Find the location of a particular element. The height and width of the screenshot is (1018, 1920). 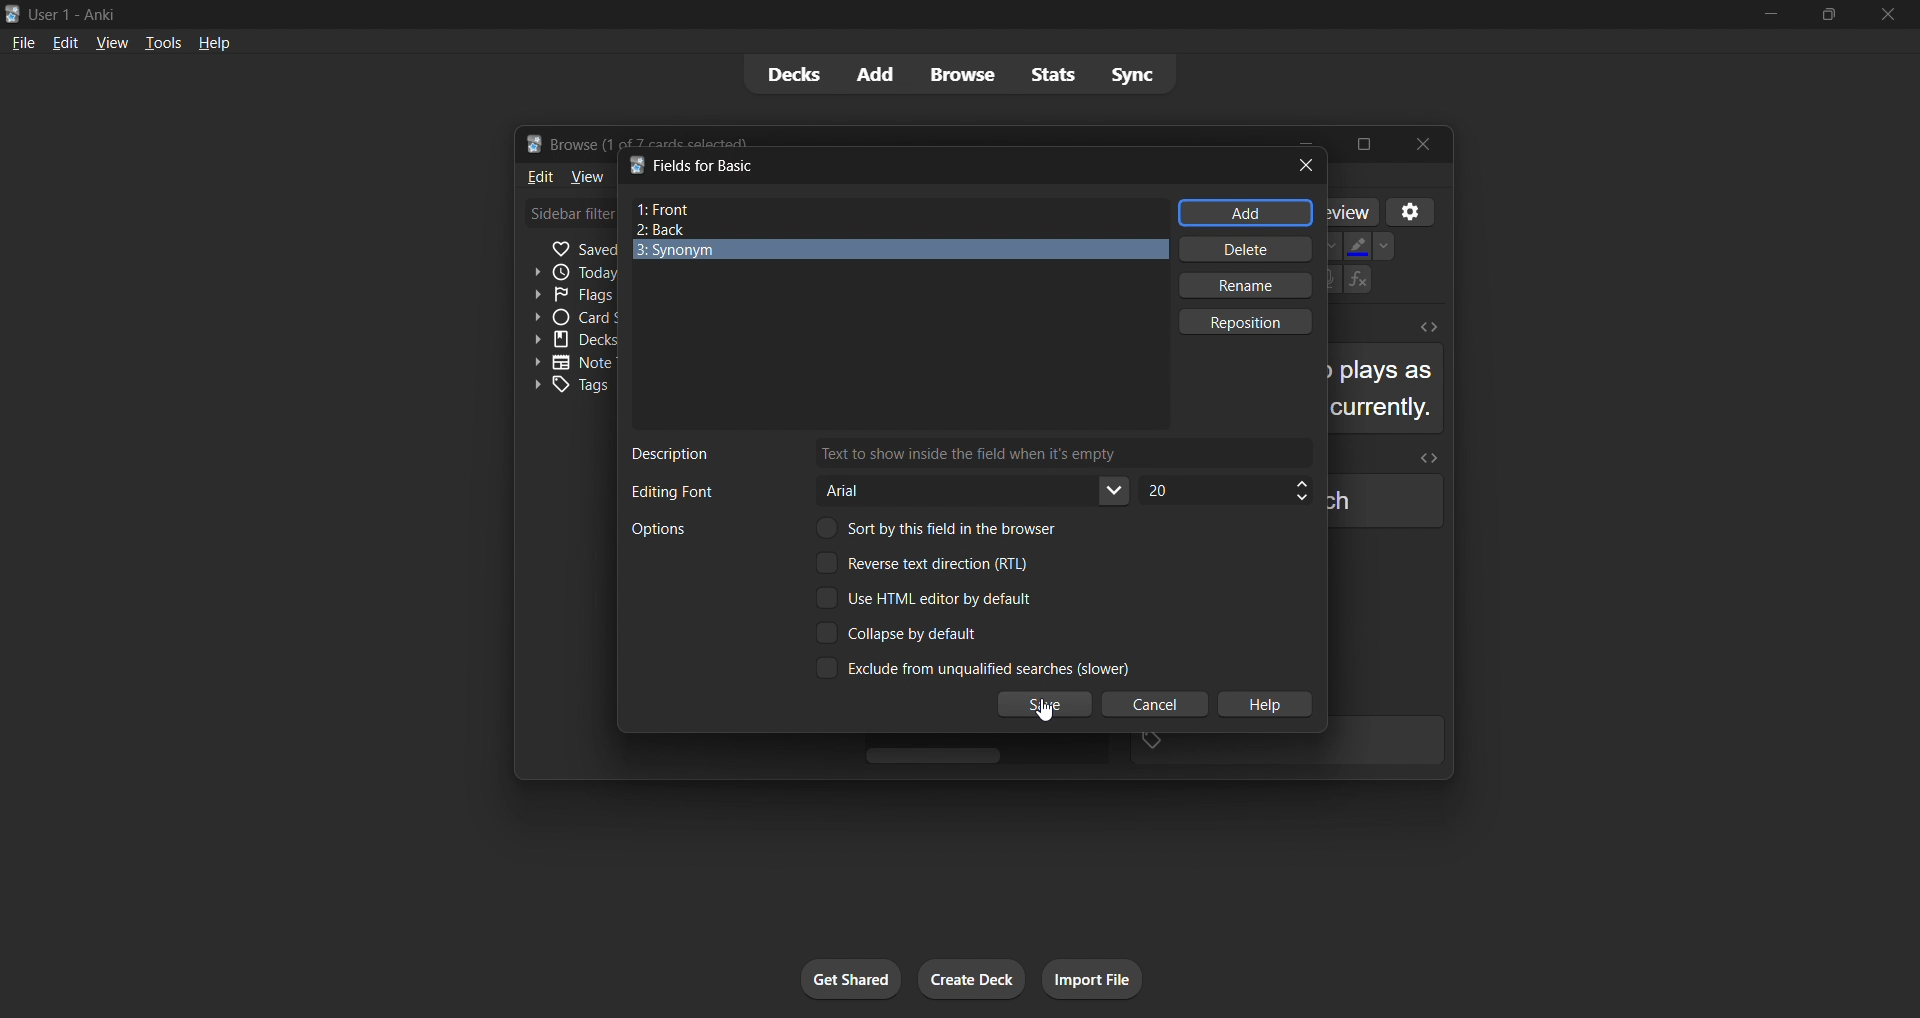

Decks is located at coordinates (570, 340).